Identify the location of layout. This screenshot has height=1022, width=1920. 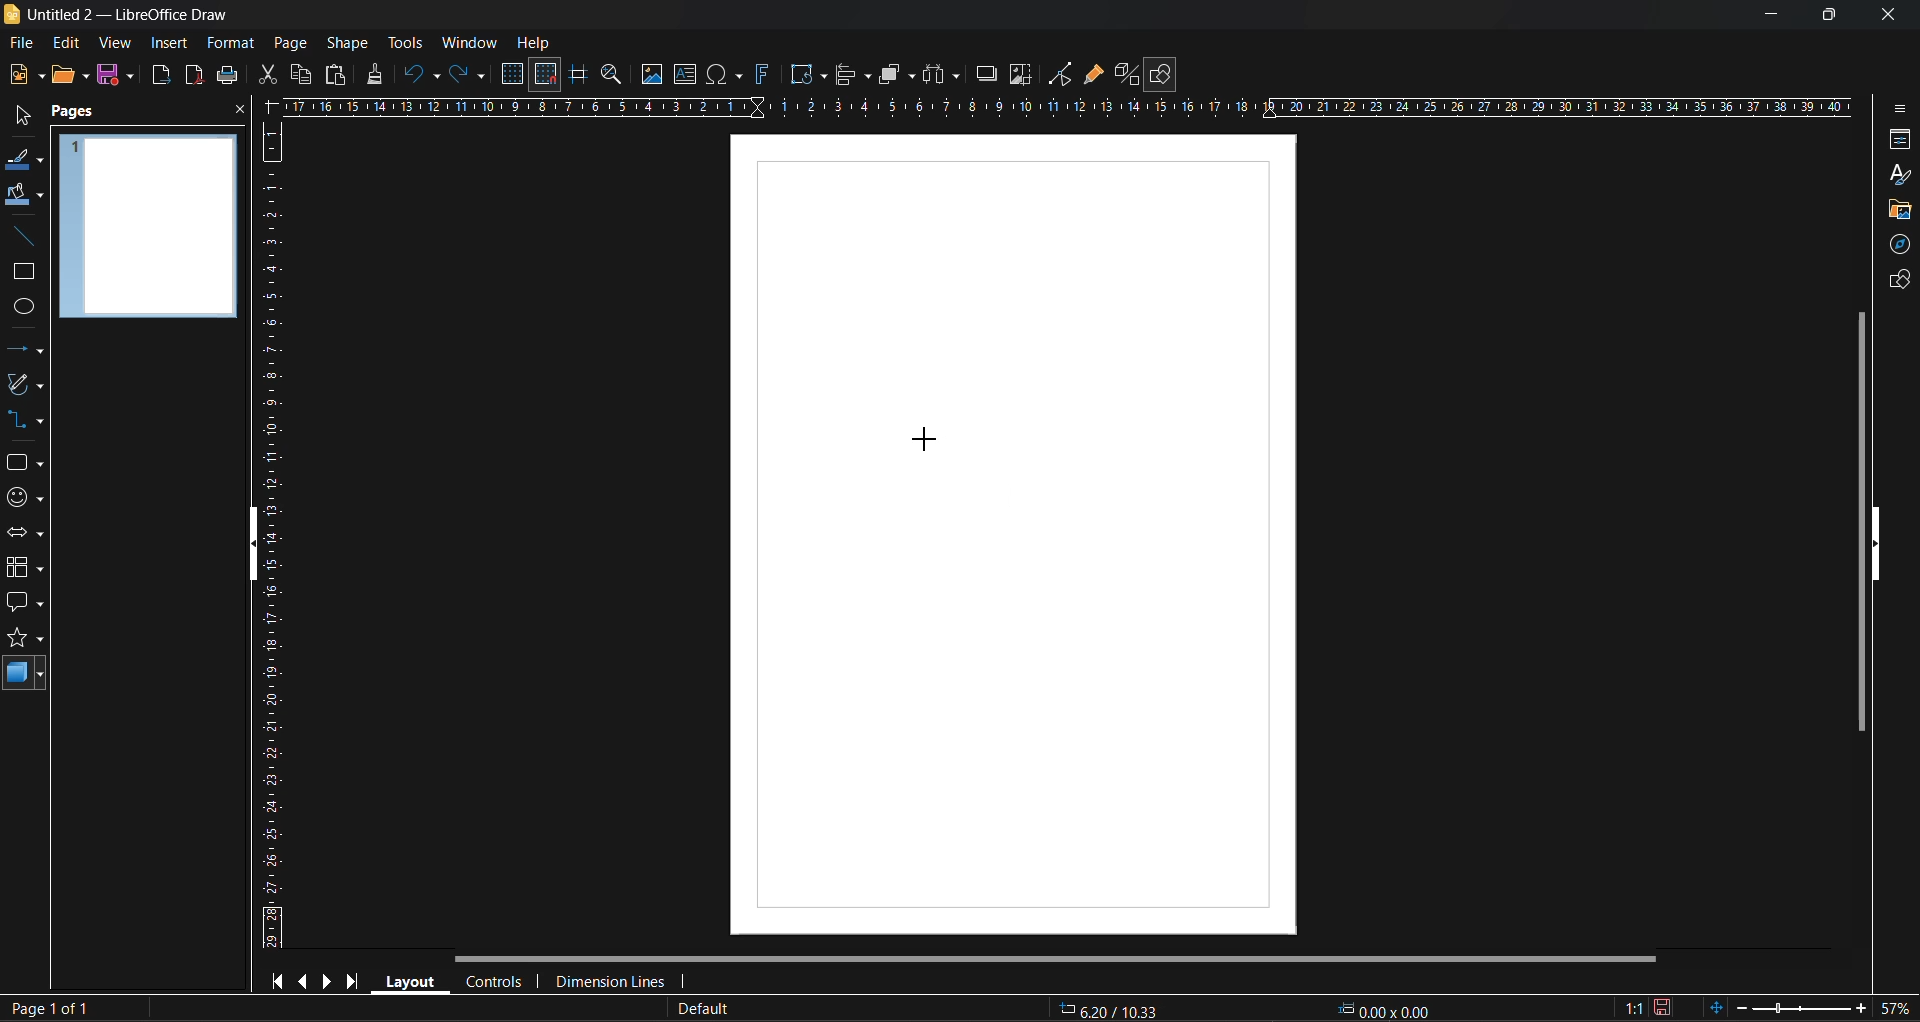
(413, 981).